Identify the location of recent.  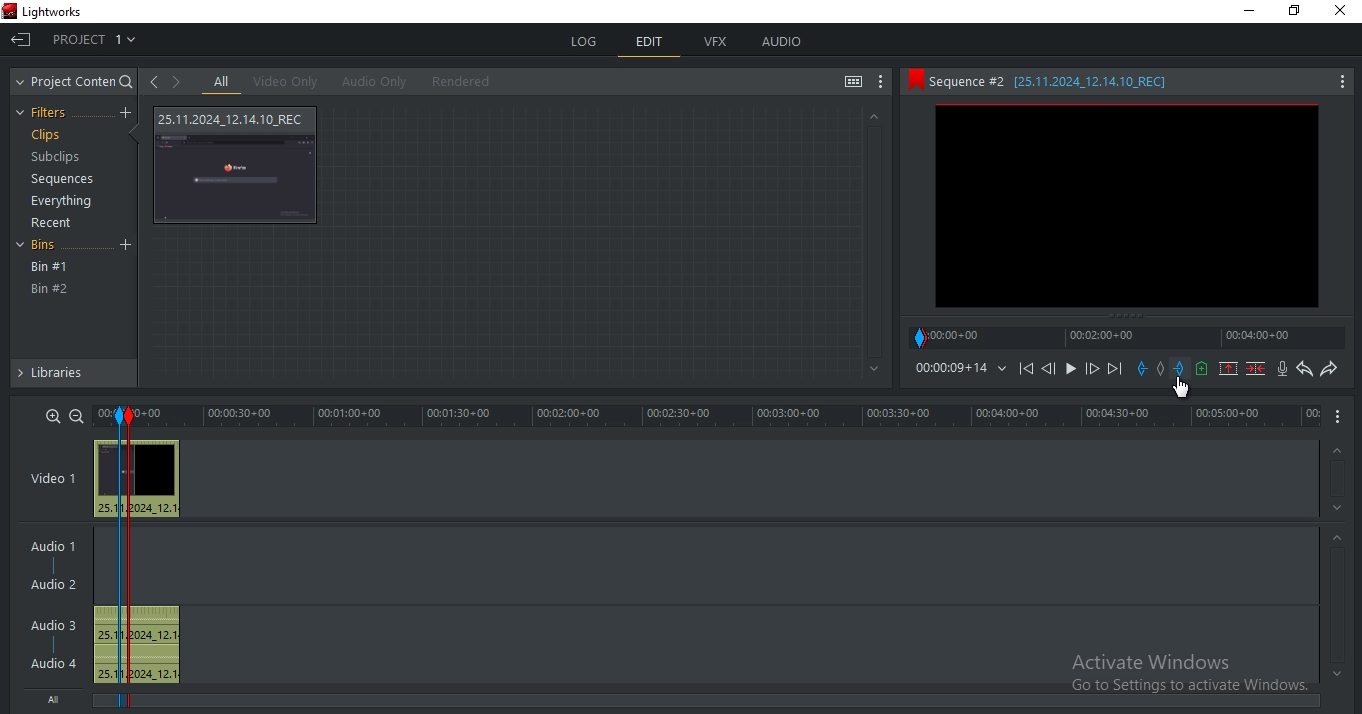
(54, 223).